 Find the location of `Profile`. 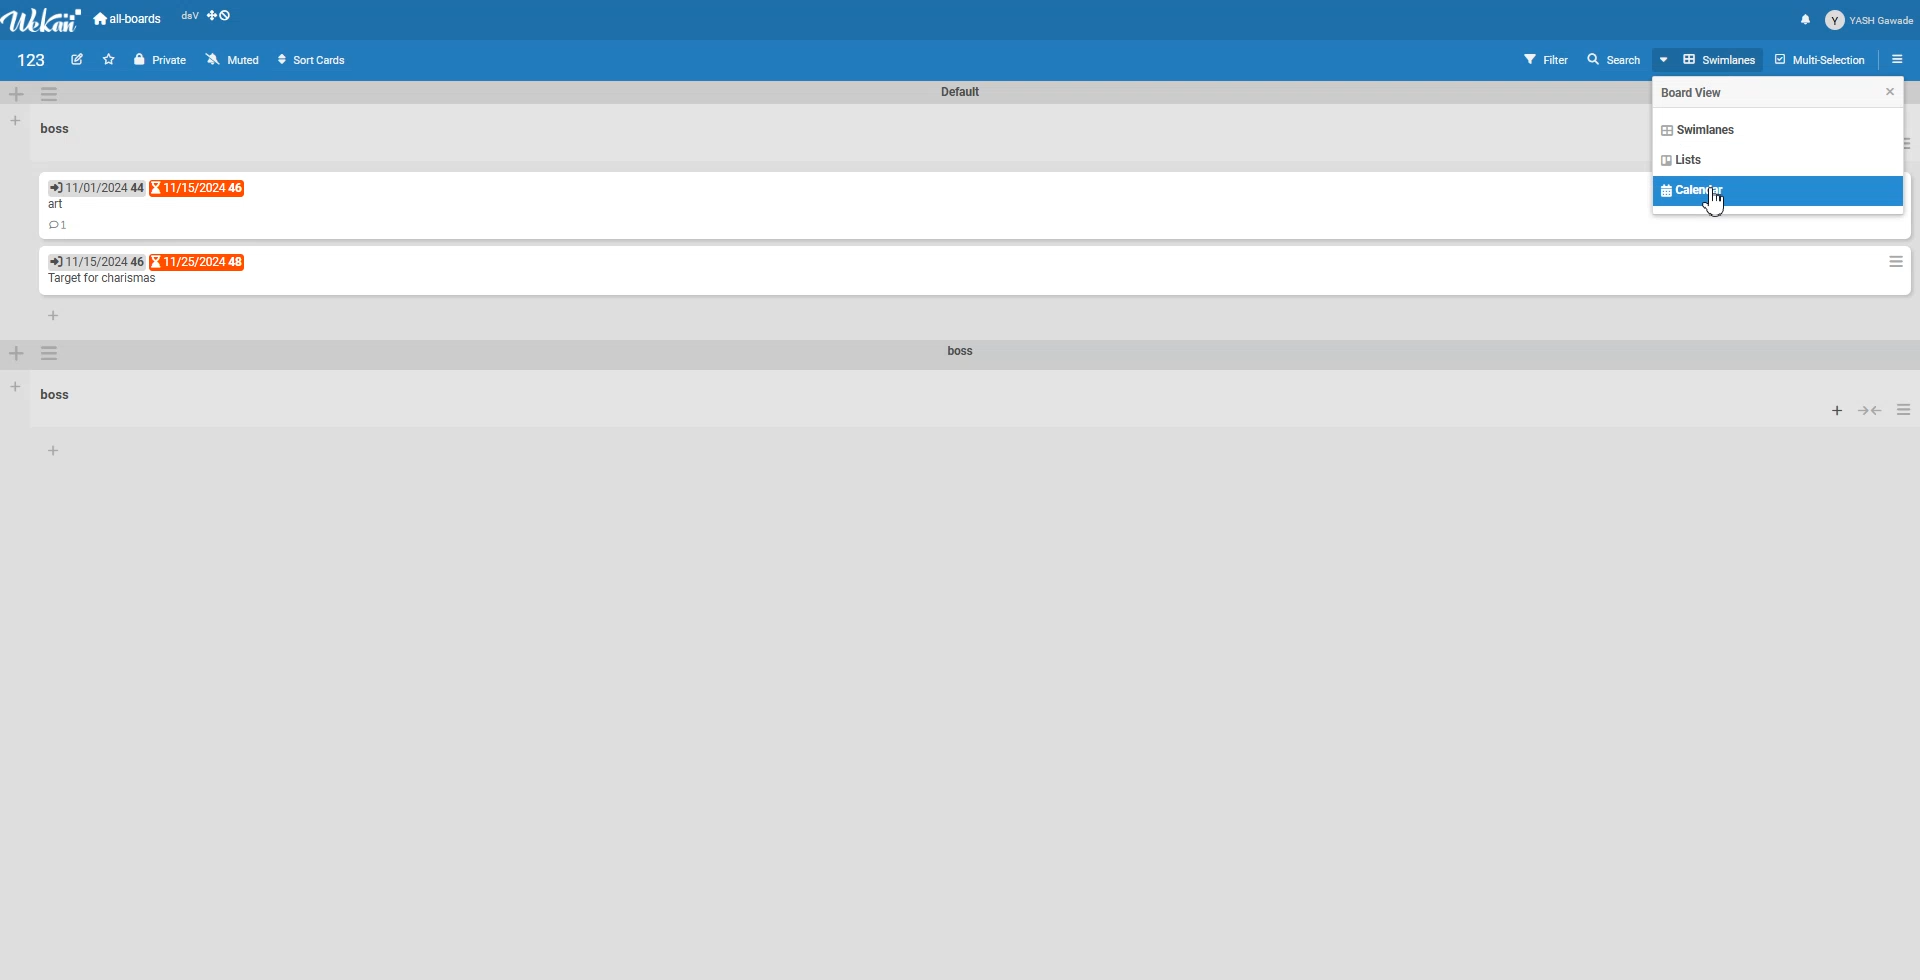

Profile is located at coordinates (1870, 20).